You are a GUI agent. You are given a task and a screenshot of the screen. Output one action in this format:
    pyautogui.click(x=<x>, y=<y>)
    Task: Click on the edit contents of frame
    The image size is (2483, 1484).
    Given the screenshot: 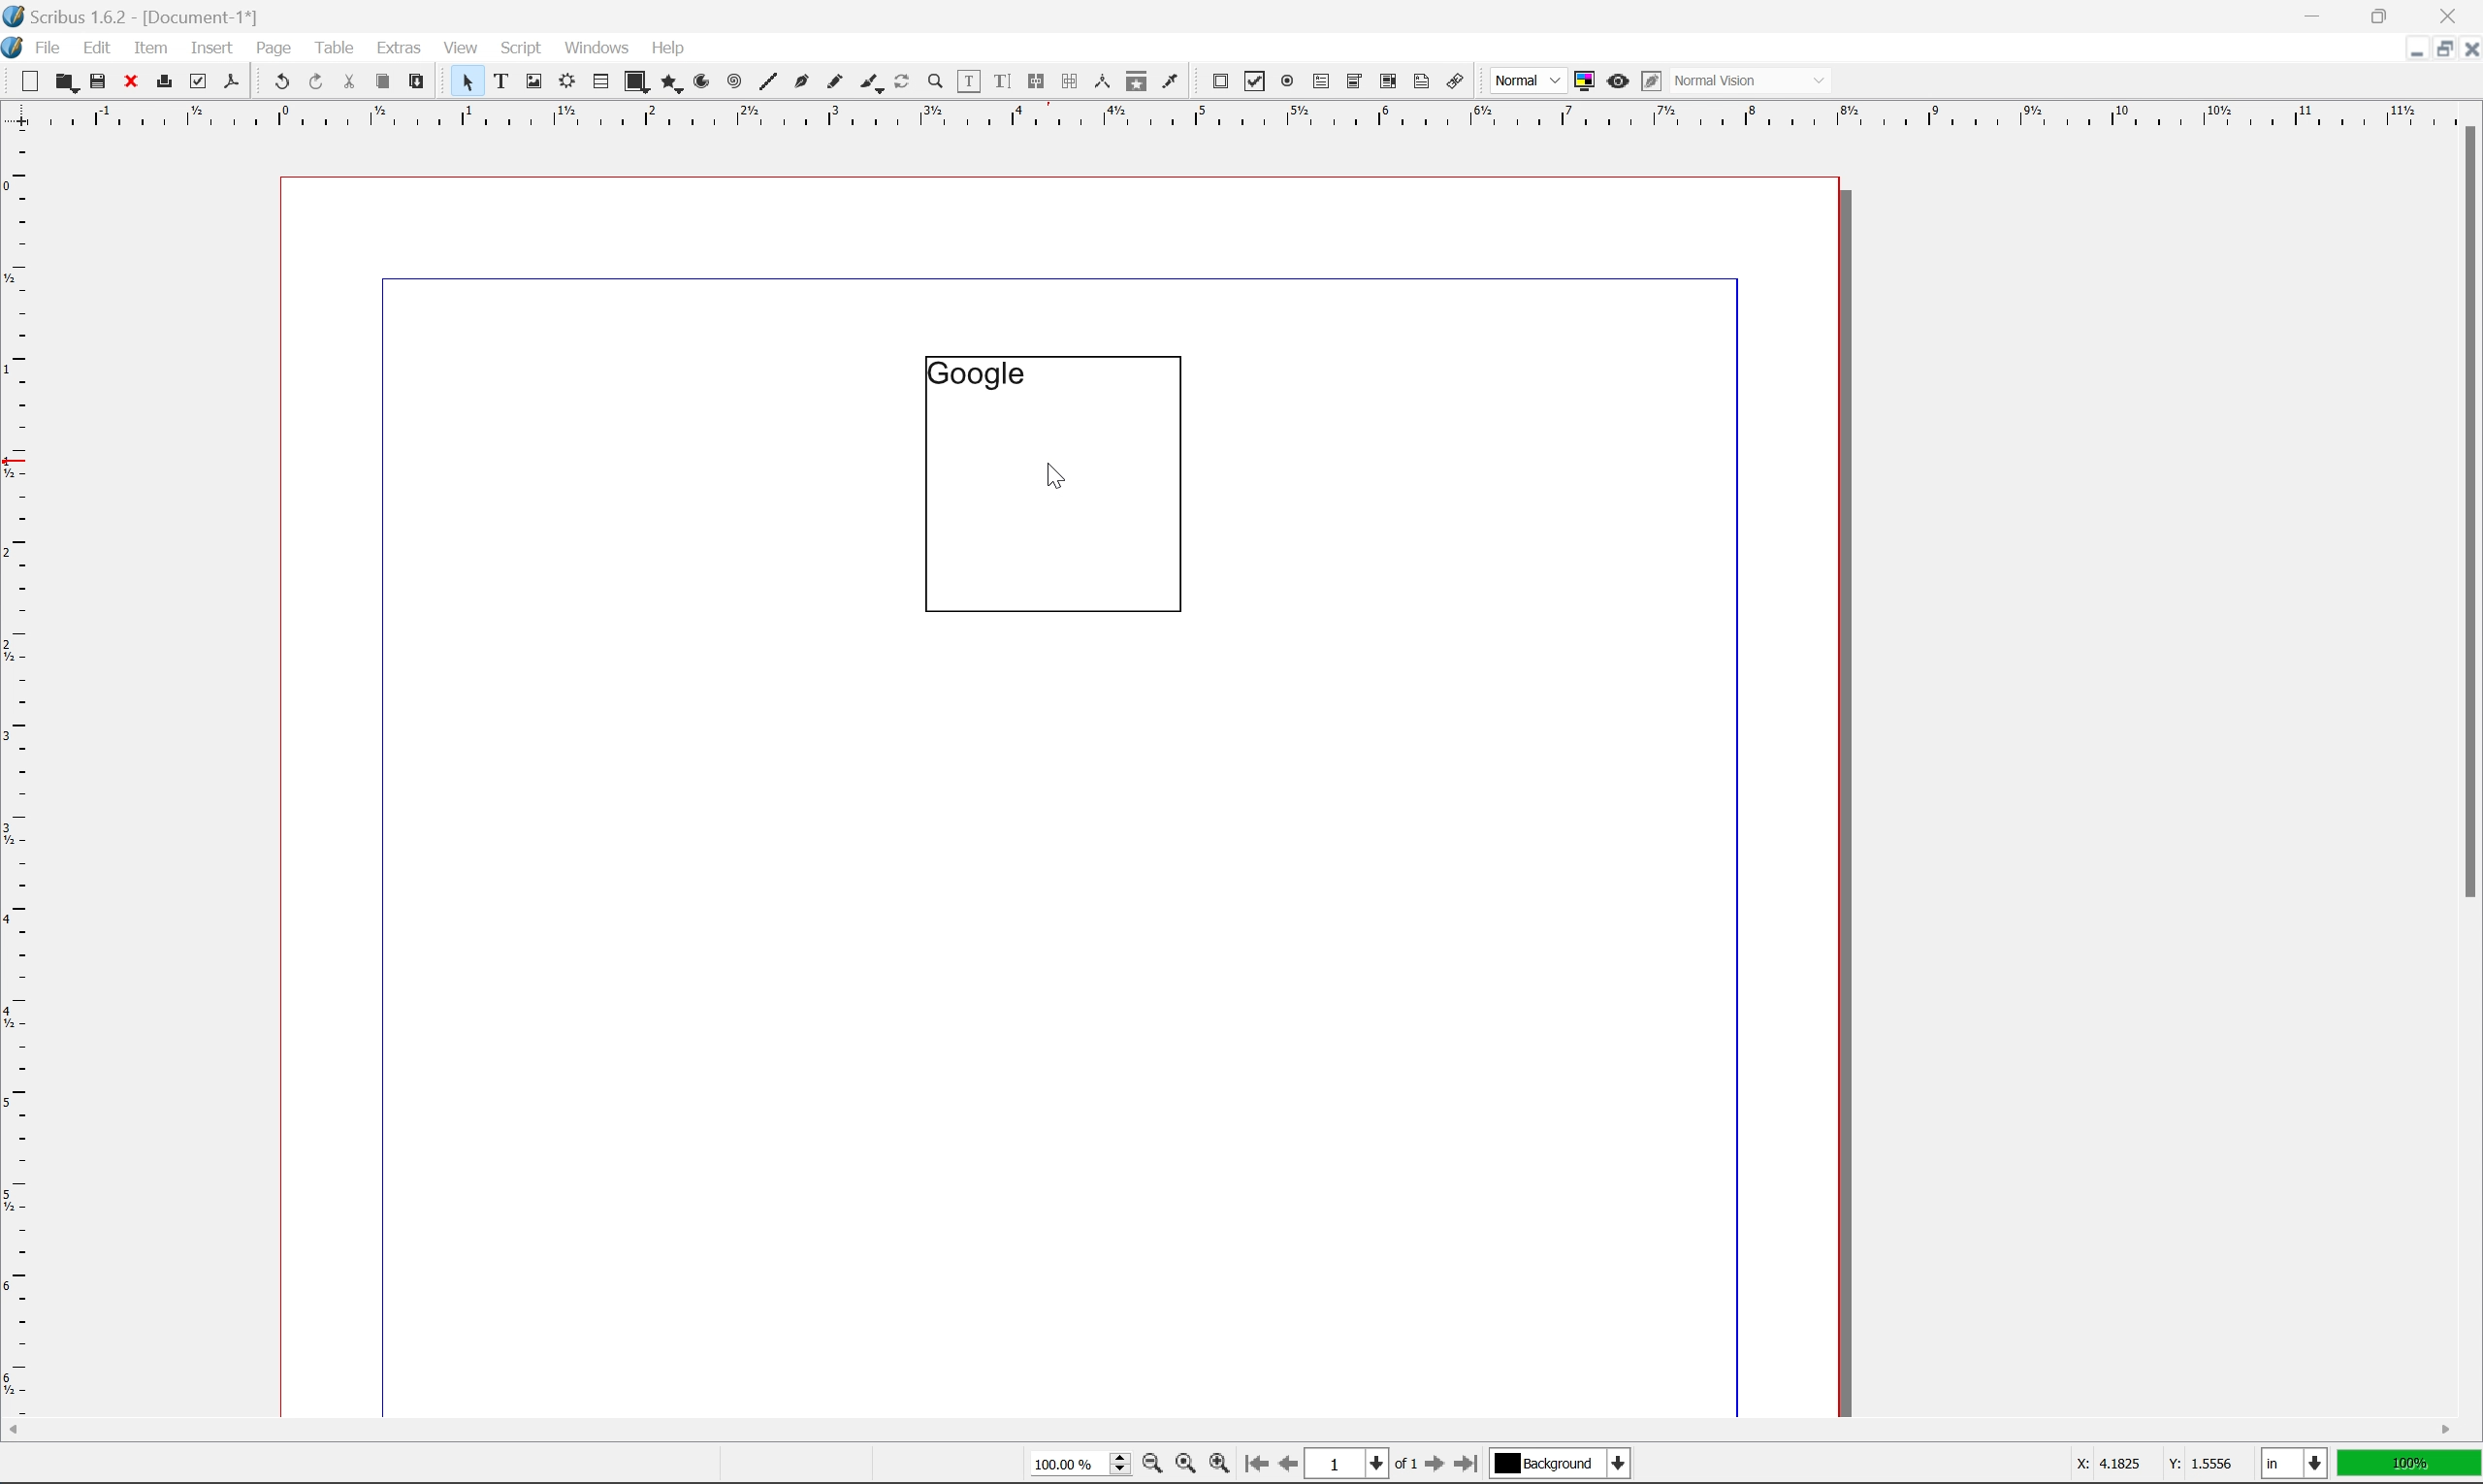 What is the action you would take?
    pyautogui.click(x=967, y=80)
    